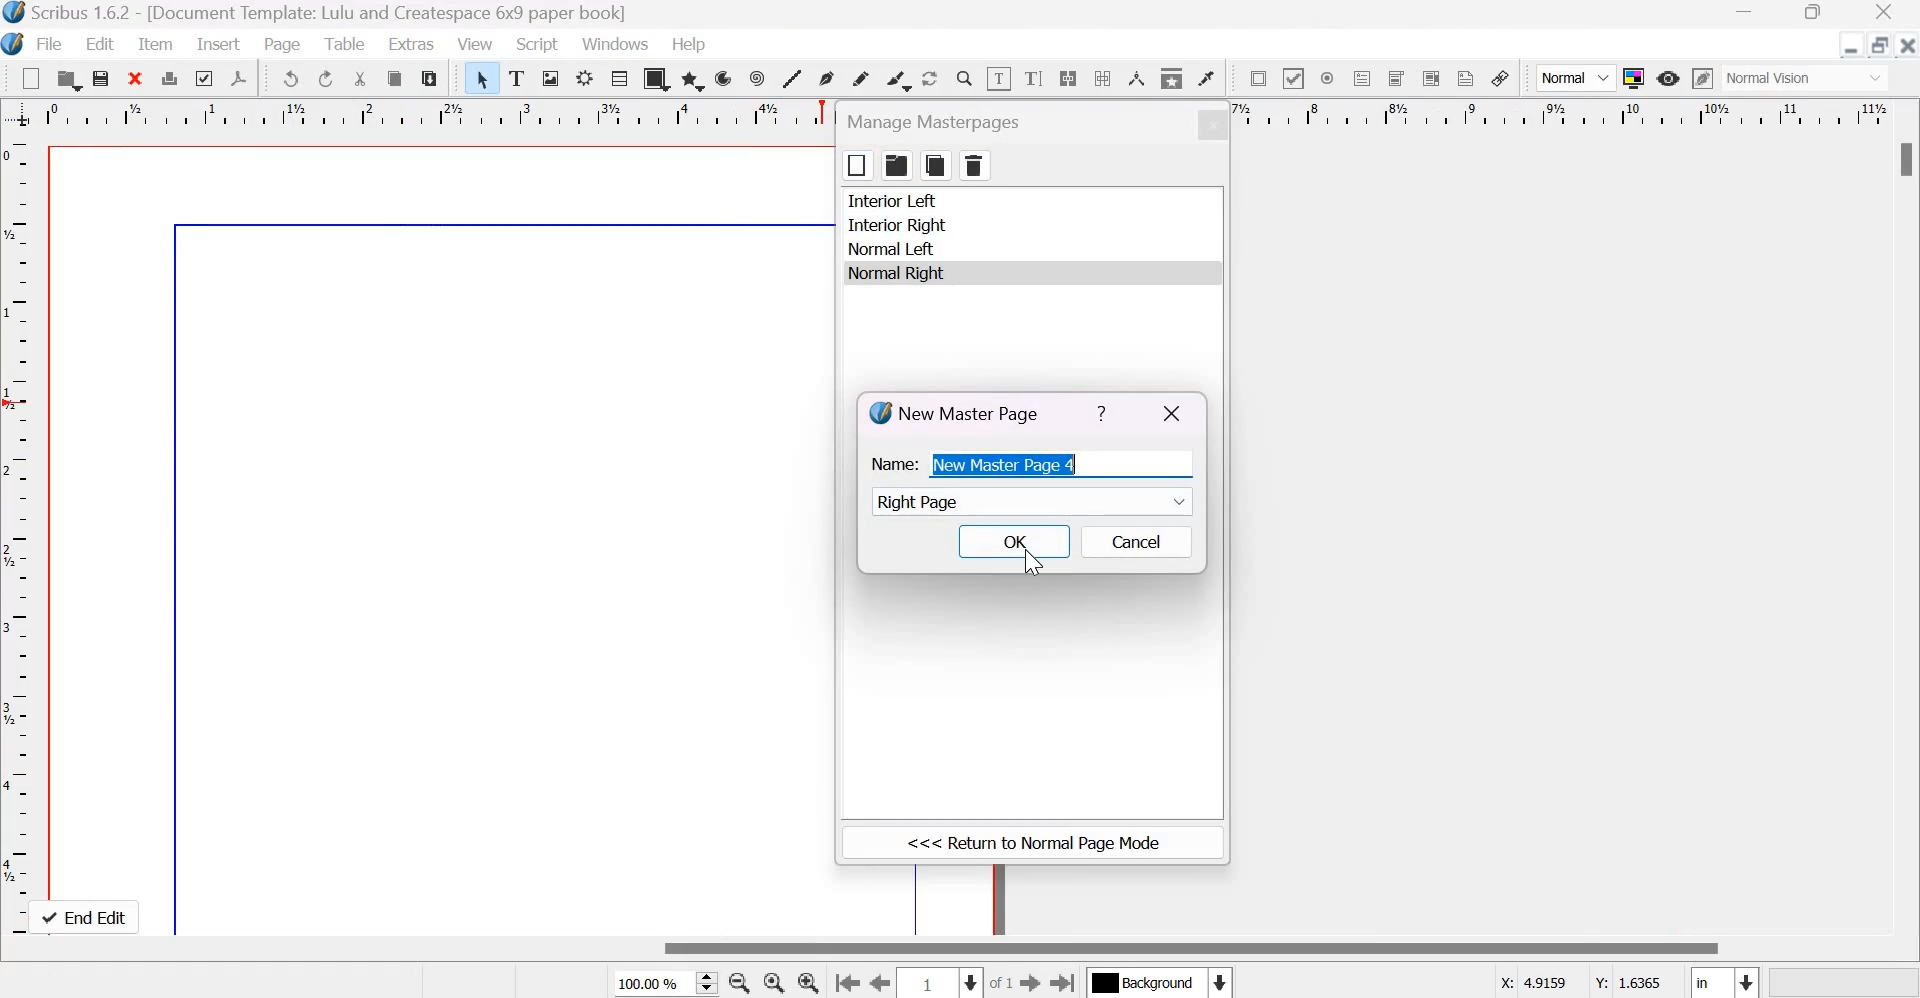 This screenshot has height=998, width=1920. I want to click on Go to the previous page, so click(876, 982).